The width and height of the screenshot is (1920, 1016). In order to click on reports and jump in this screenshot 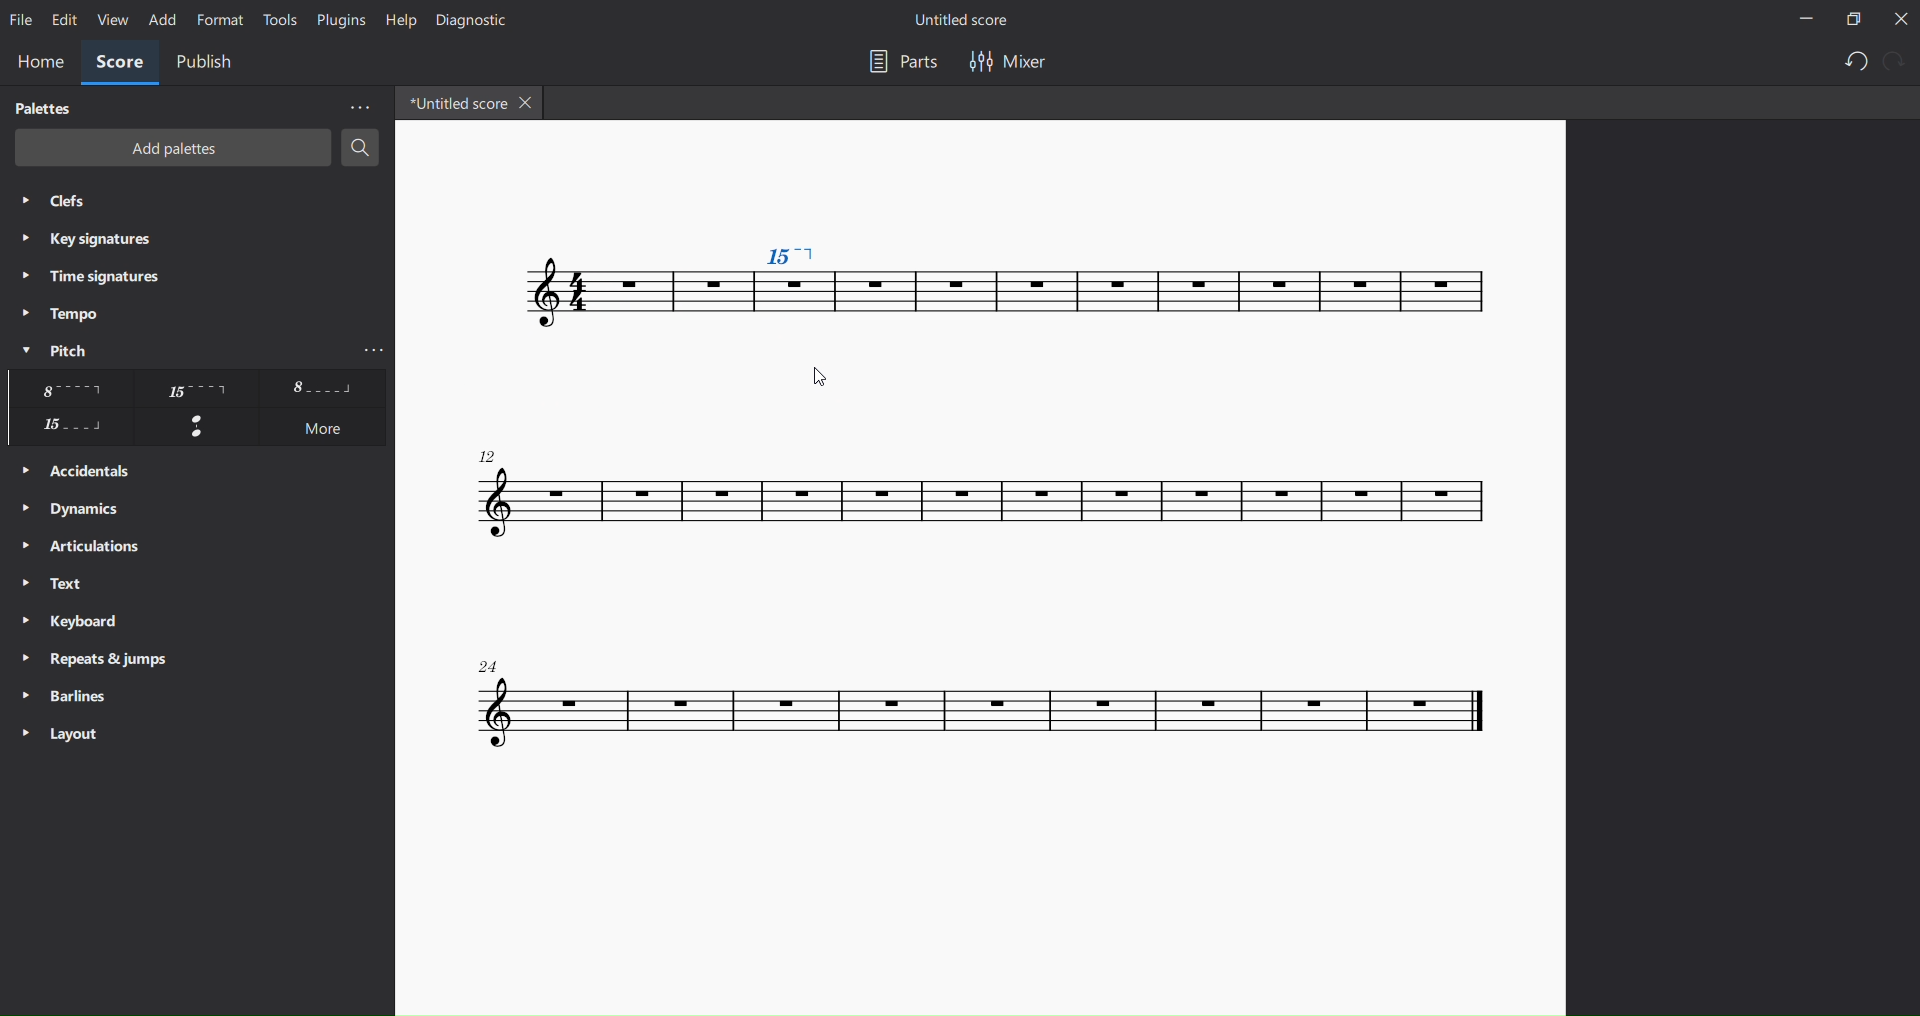, I will do `click(100, 657)`.